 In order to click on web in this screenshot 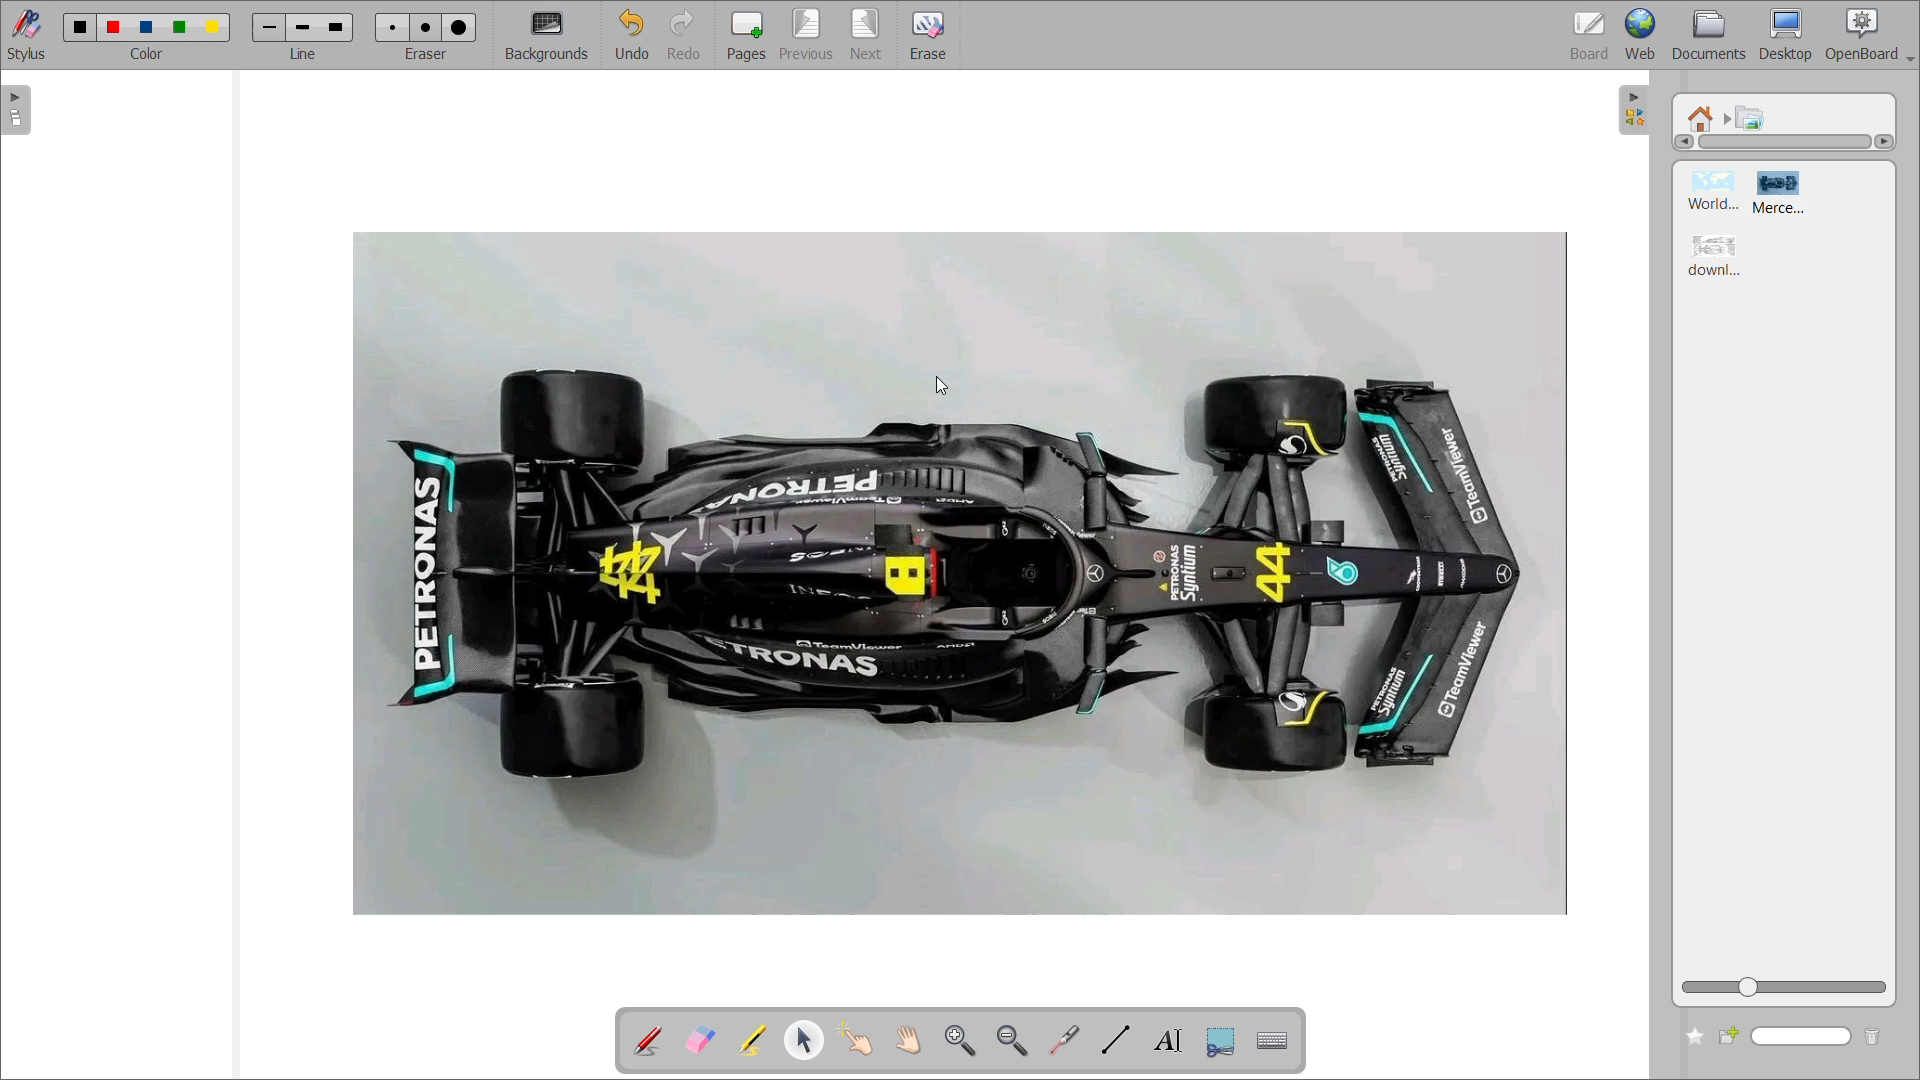, I will do `click(1640, 33)`.